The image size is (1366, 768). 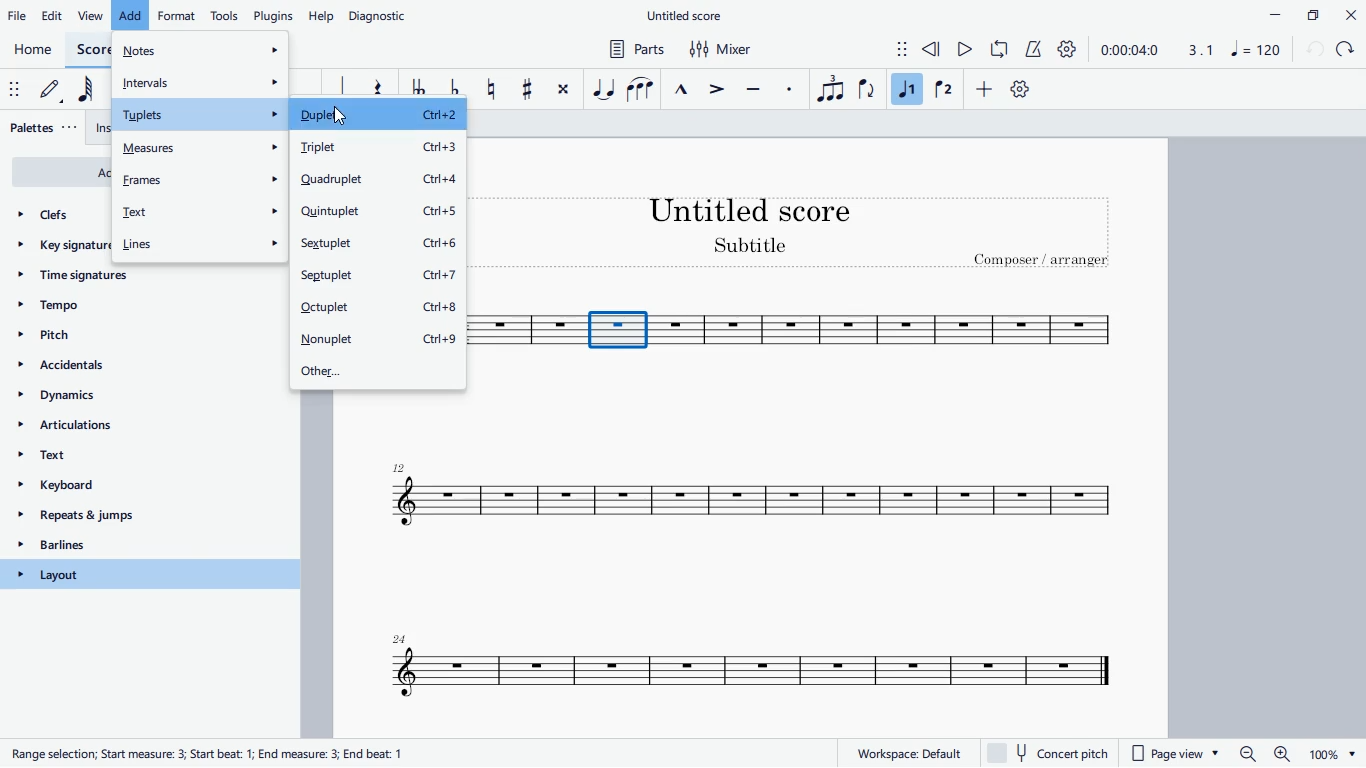 I want to click on selected action, so click(x=131, y=13).